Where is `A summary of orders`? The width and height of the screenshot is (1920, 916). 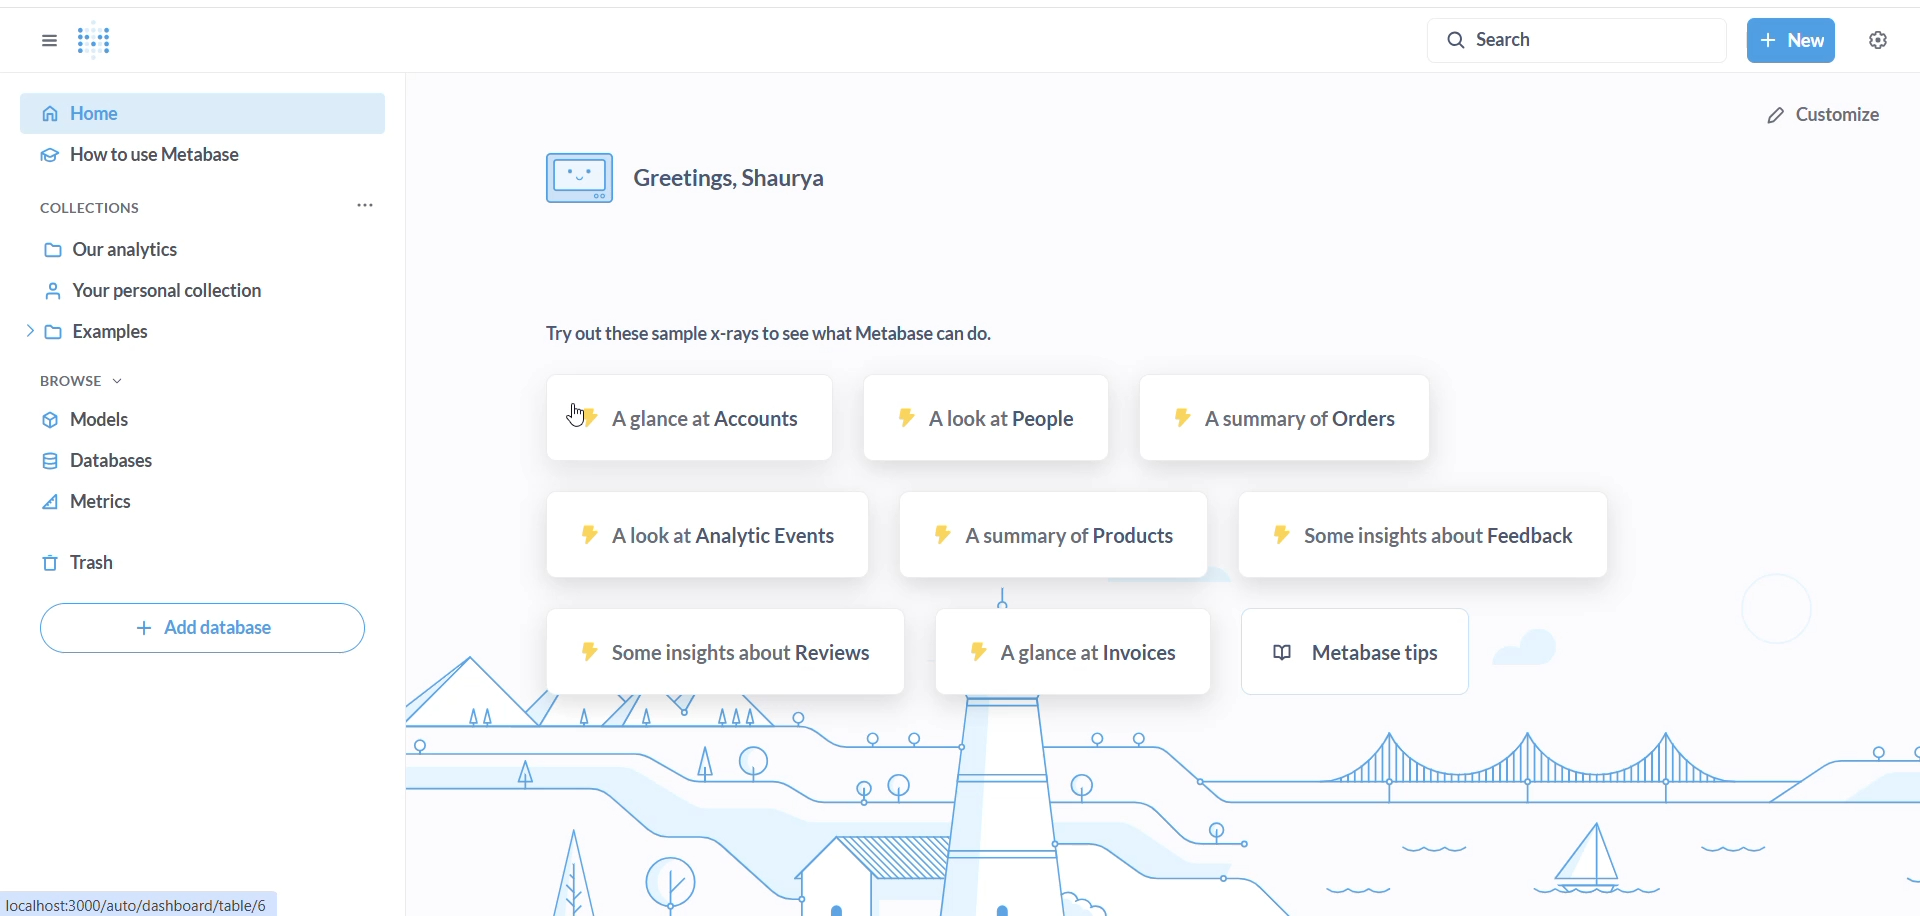
A summary of orders is located at coordinates (1286, 419).